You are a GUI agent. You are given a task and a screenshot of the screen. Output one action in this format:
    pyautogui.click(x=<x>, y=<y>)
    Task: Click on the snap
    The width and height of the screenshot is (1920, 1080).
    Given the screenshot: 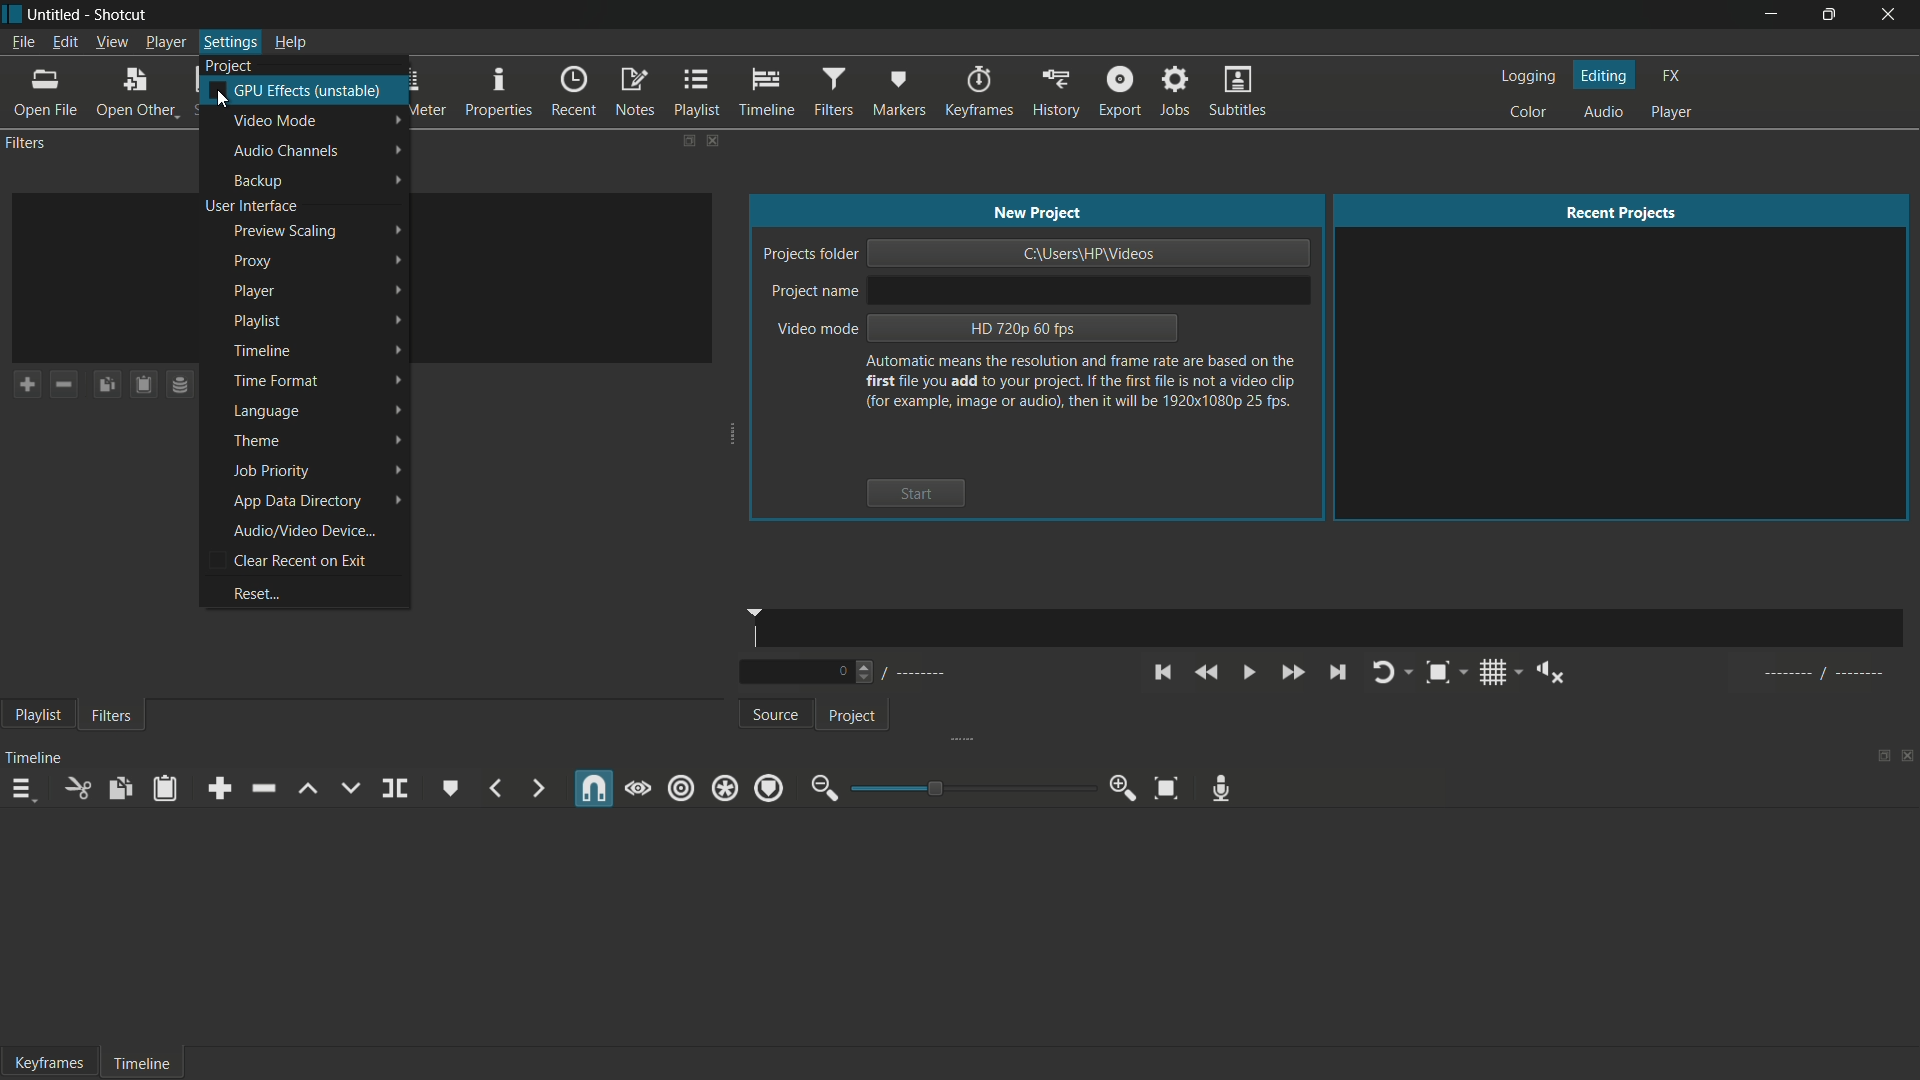 What is the action you would take?
    pyautogui.click(x=595, y=789)
    